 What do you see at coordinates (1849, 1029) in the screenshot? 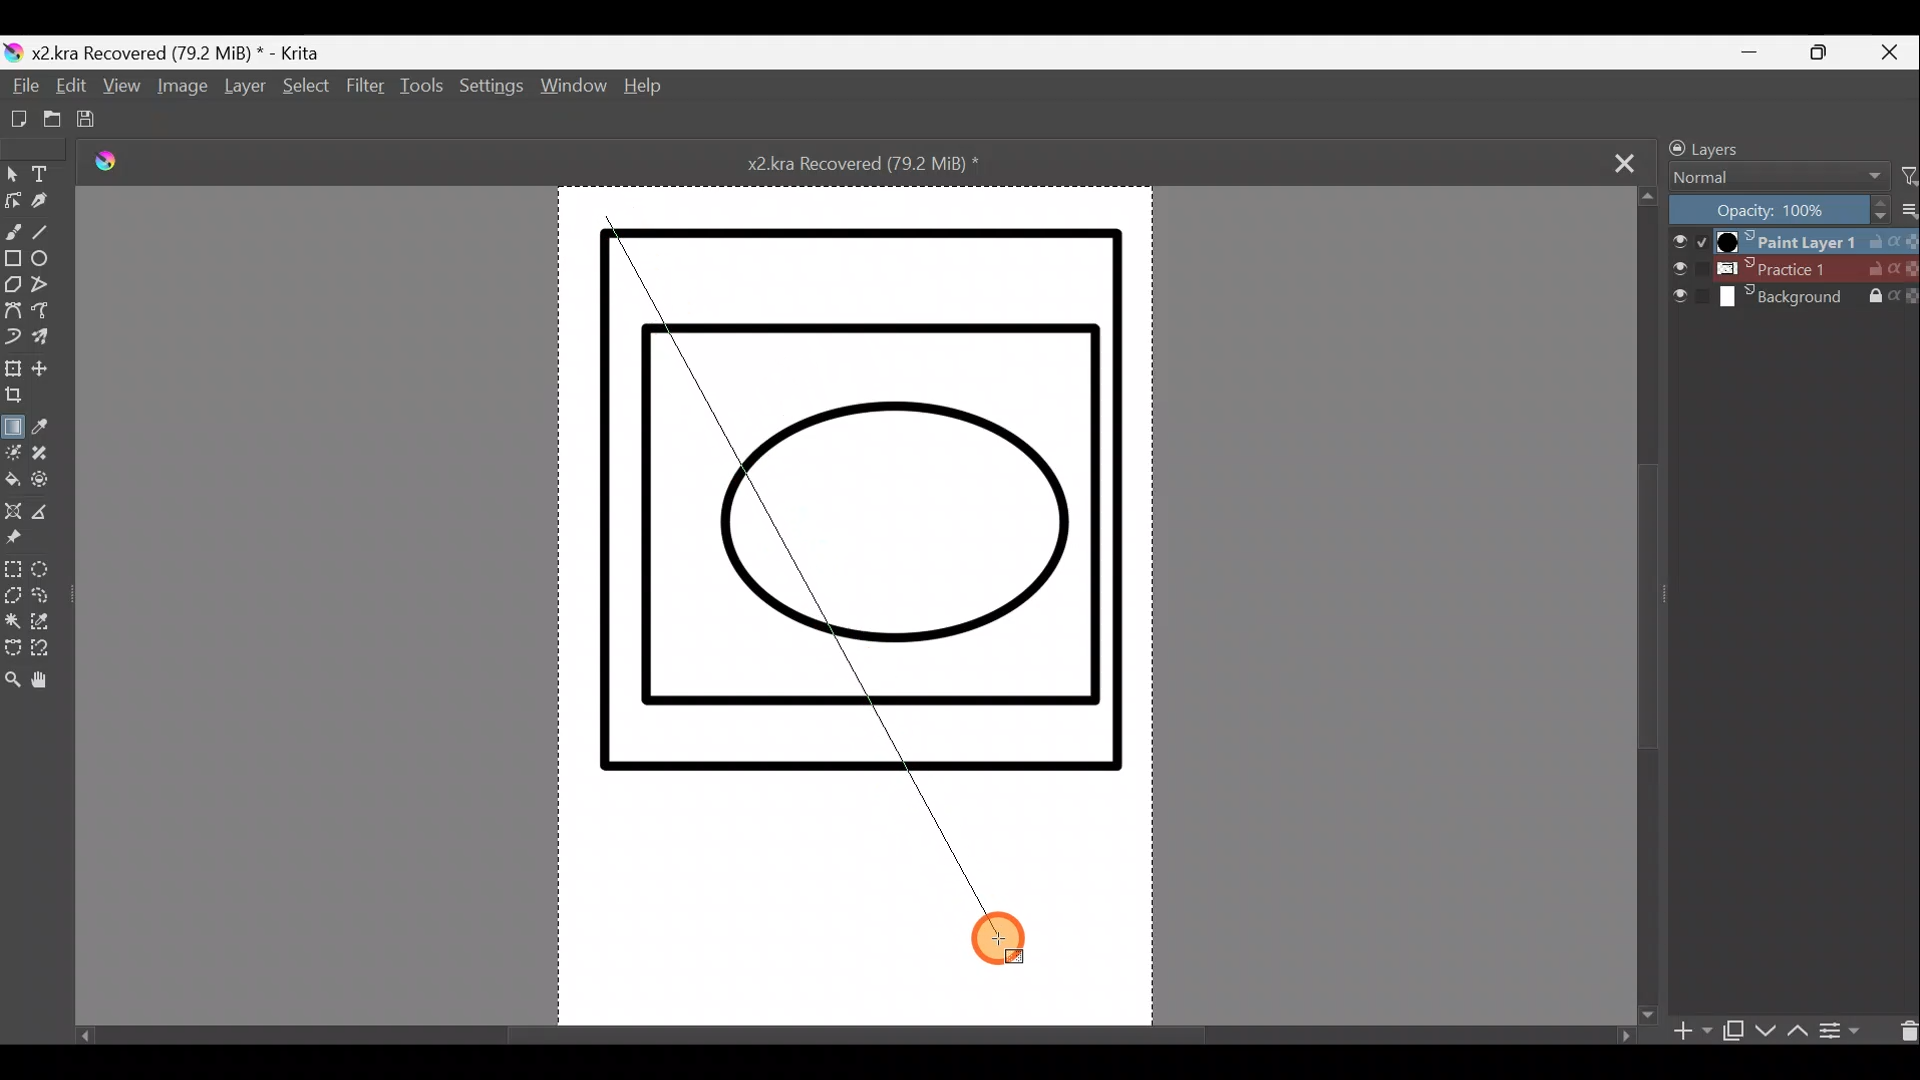
I see `View/change layer properties` at bounding box center [1849, 1029].